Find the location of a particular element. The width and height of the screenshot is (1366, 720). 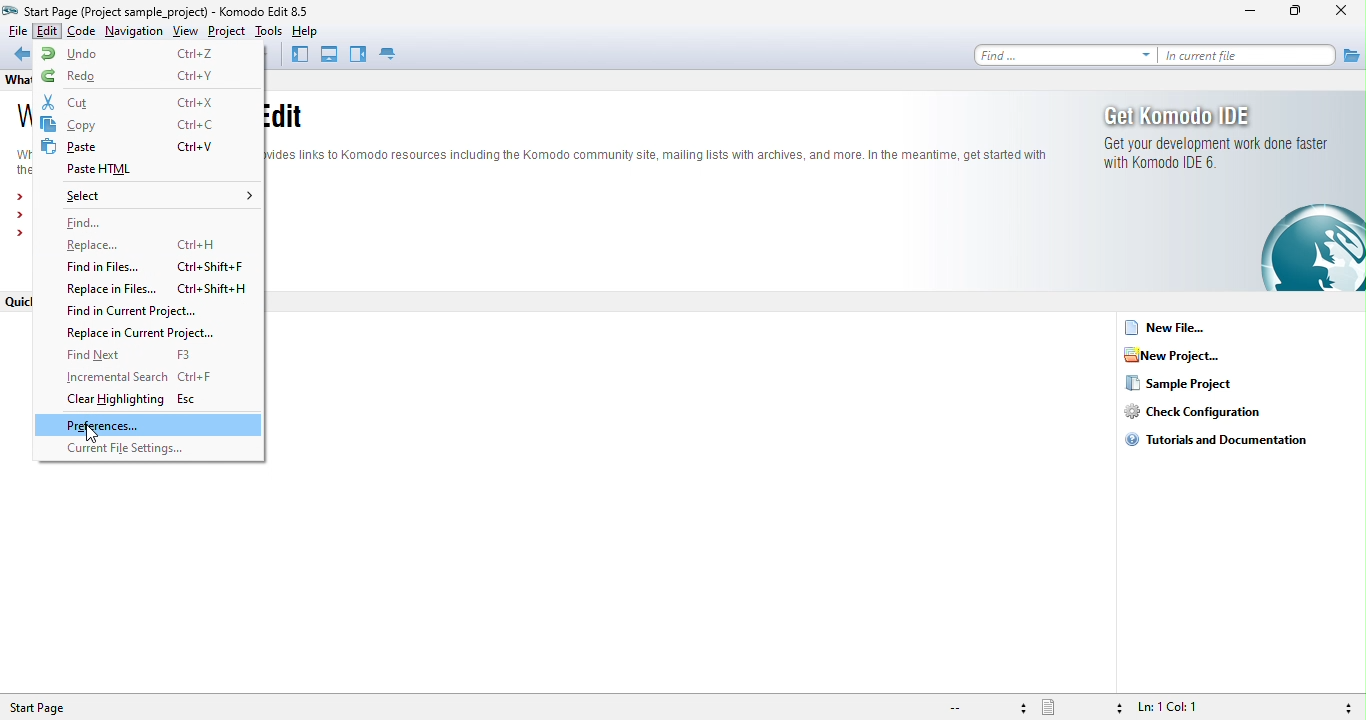

replace in files is located at coordinates (160, 289).